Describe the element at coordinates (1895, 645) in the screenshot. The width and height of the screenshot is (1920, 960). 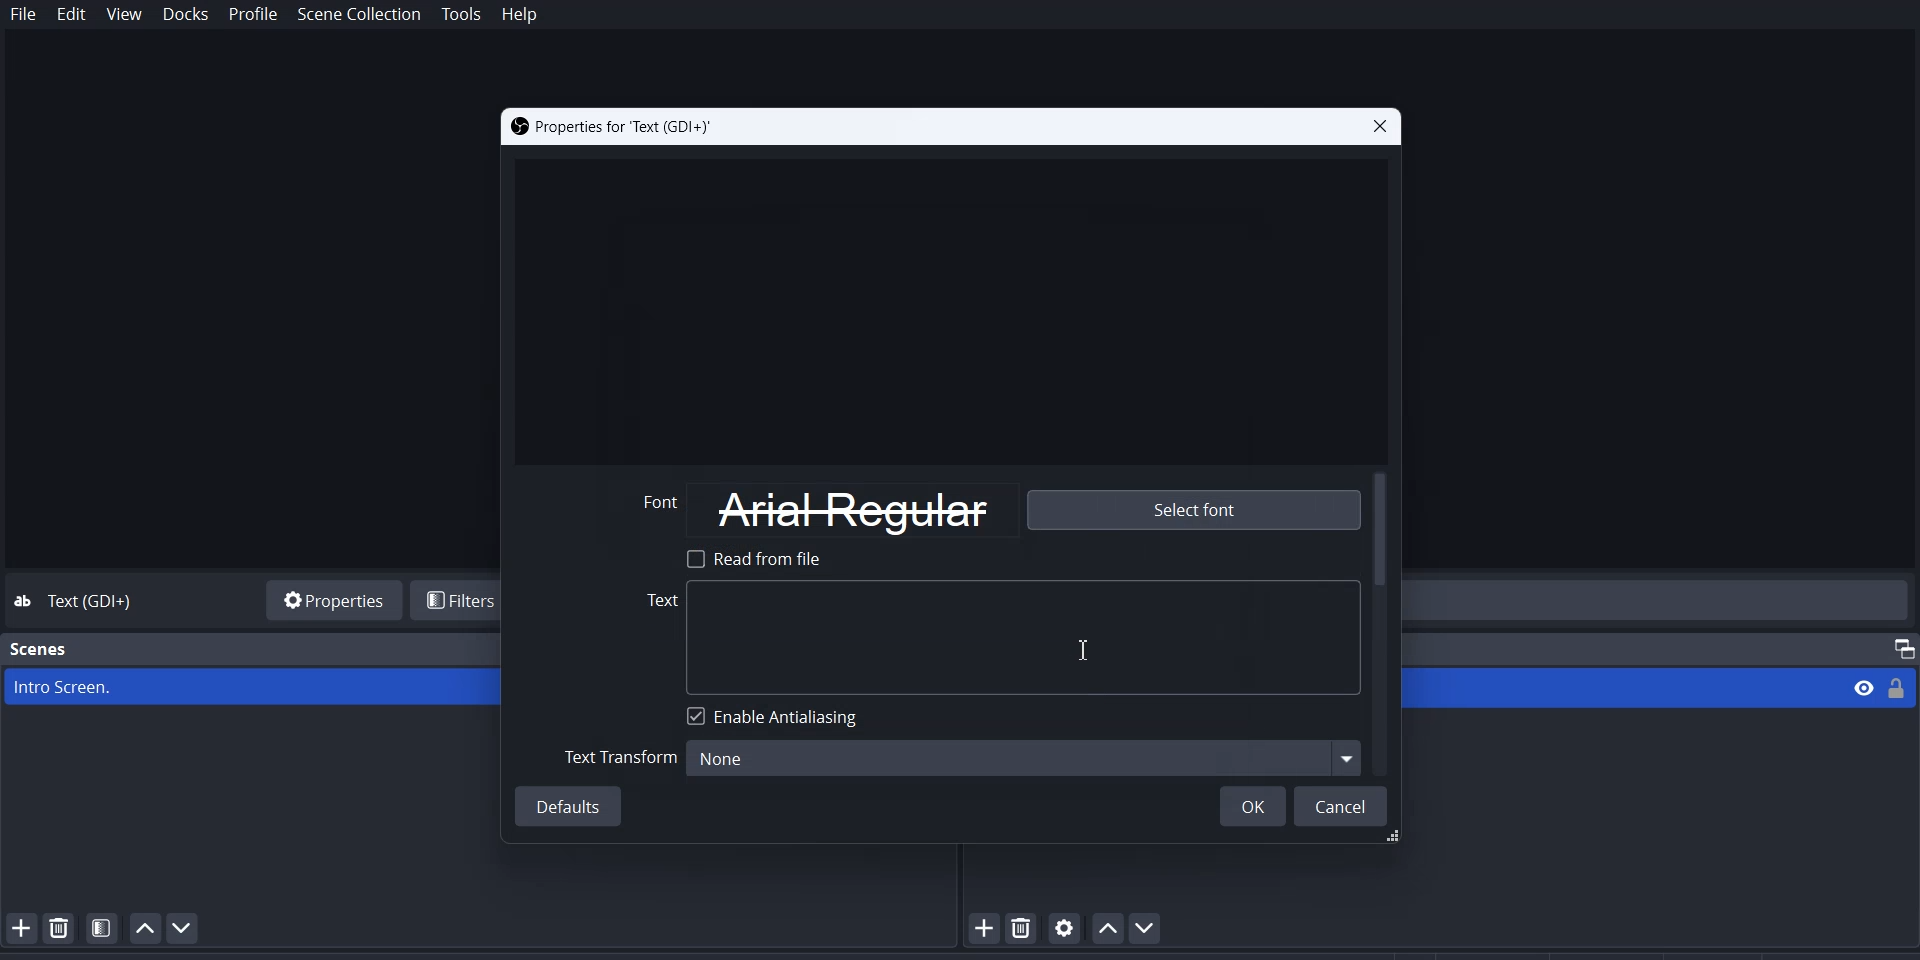
I see `Maximize` at that location.